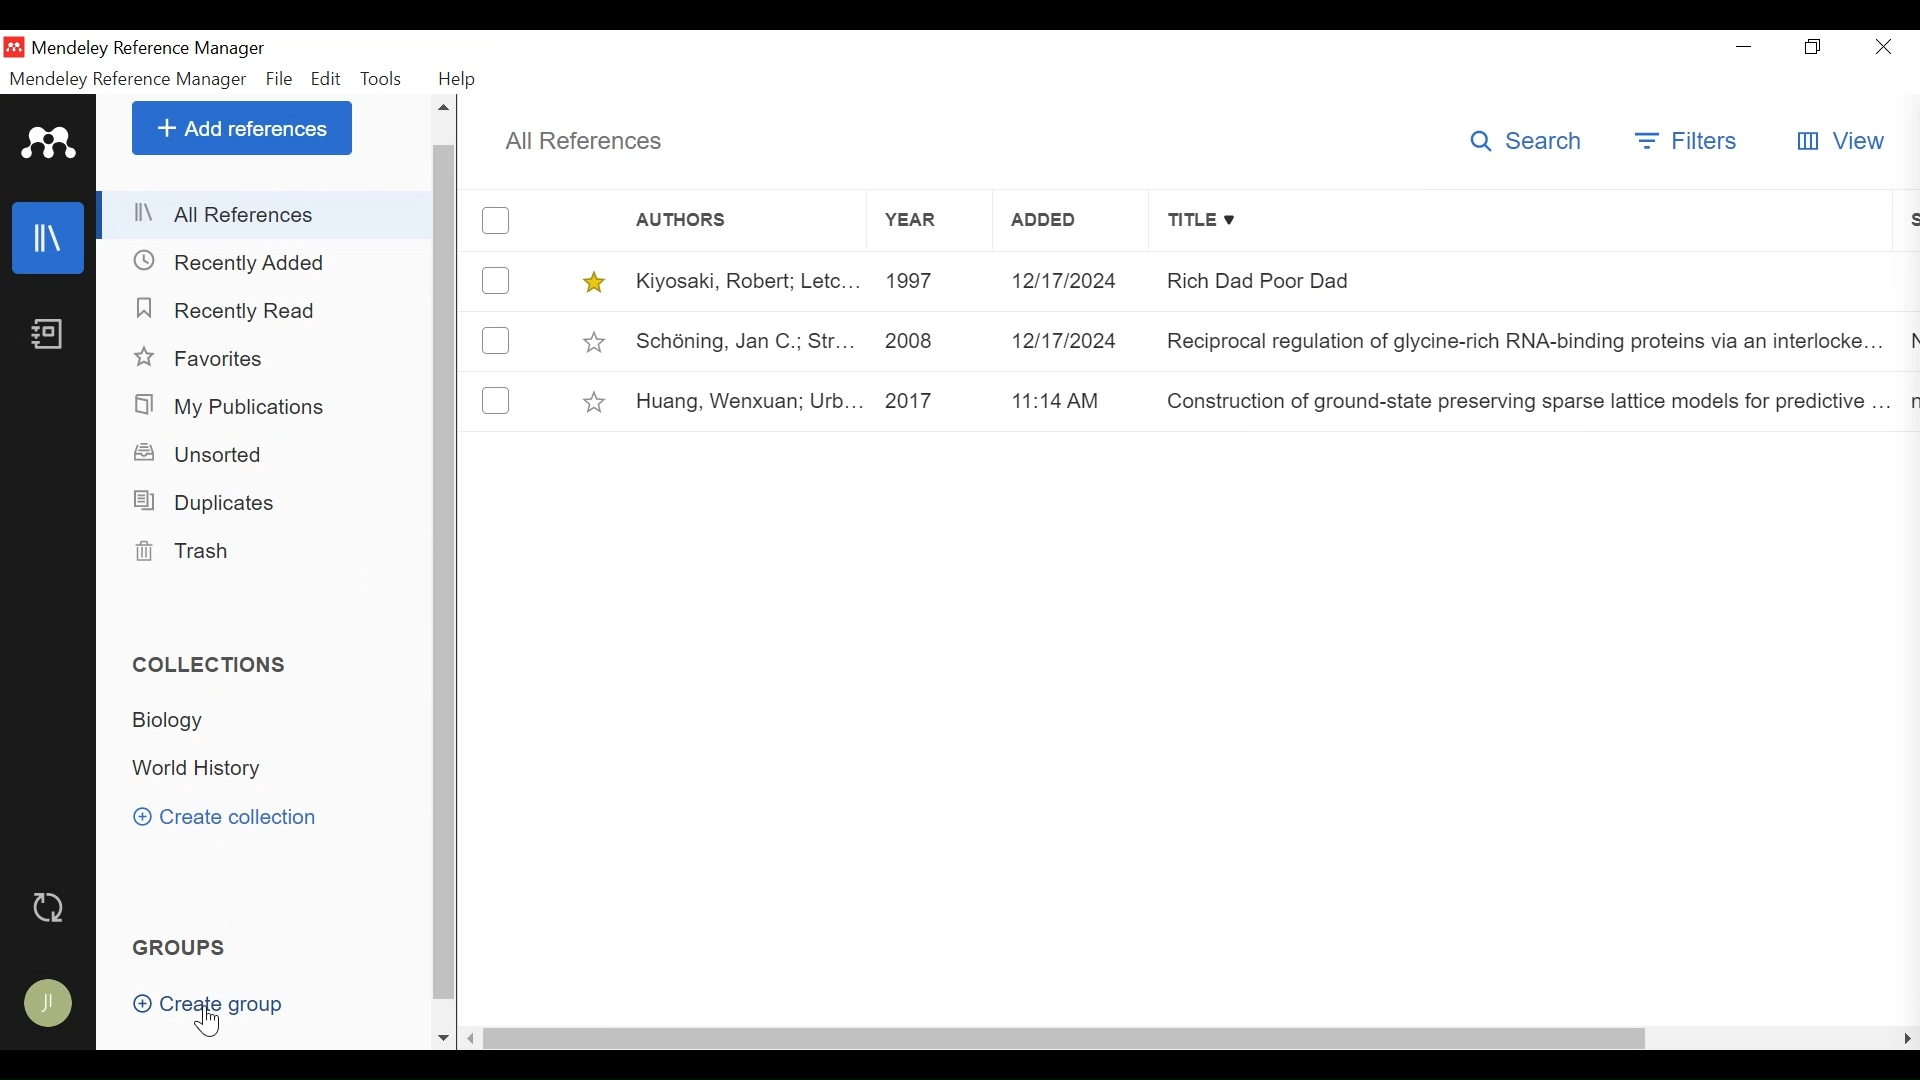 The height and width of the screenshot is (1080, 1920). What do you see at coordinates (14, 47) in the screenshot?
I see `Mendeley Desktop Icon` at bounding box center [14, 47].